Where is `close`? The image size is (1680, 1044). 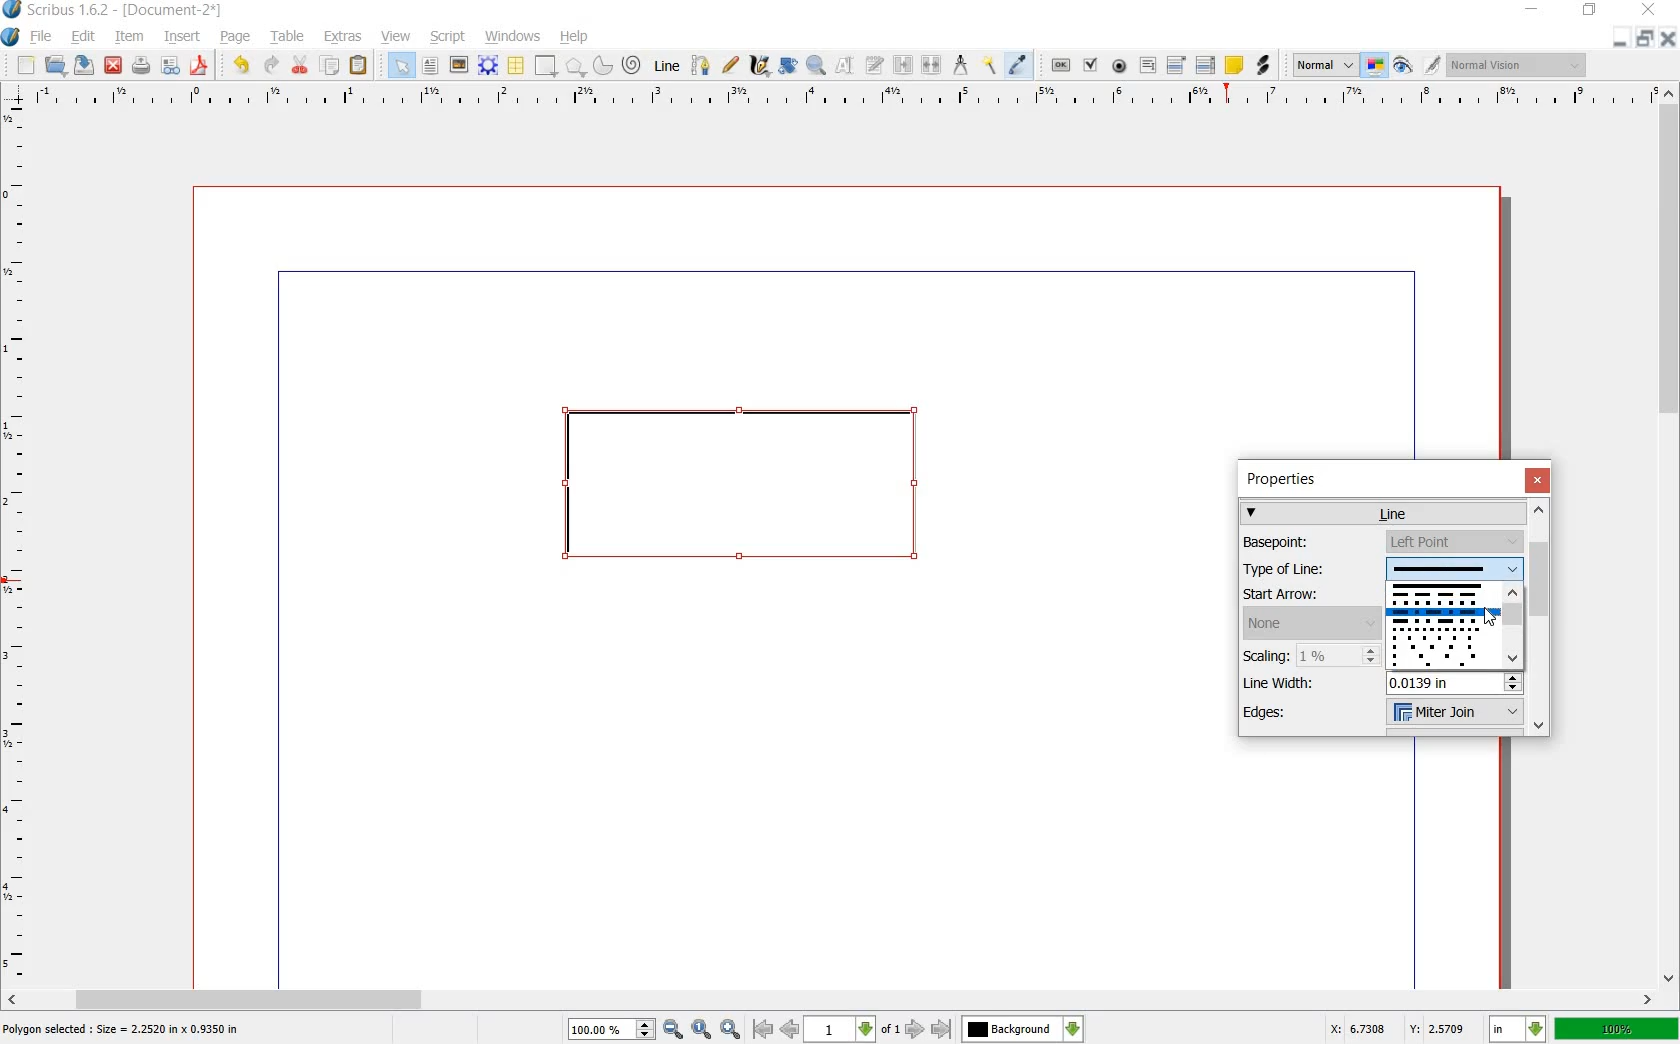
close is located at coordinates (1537, 479).